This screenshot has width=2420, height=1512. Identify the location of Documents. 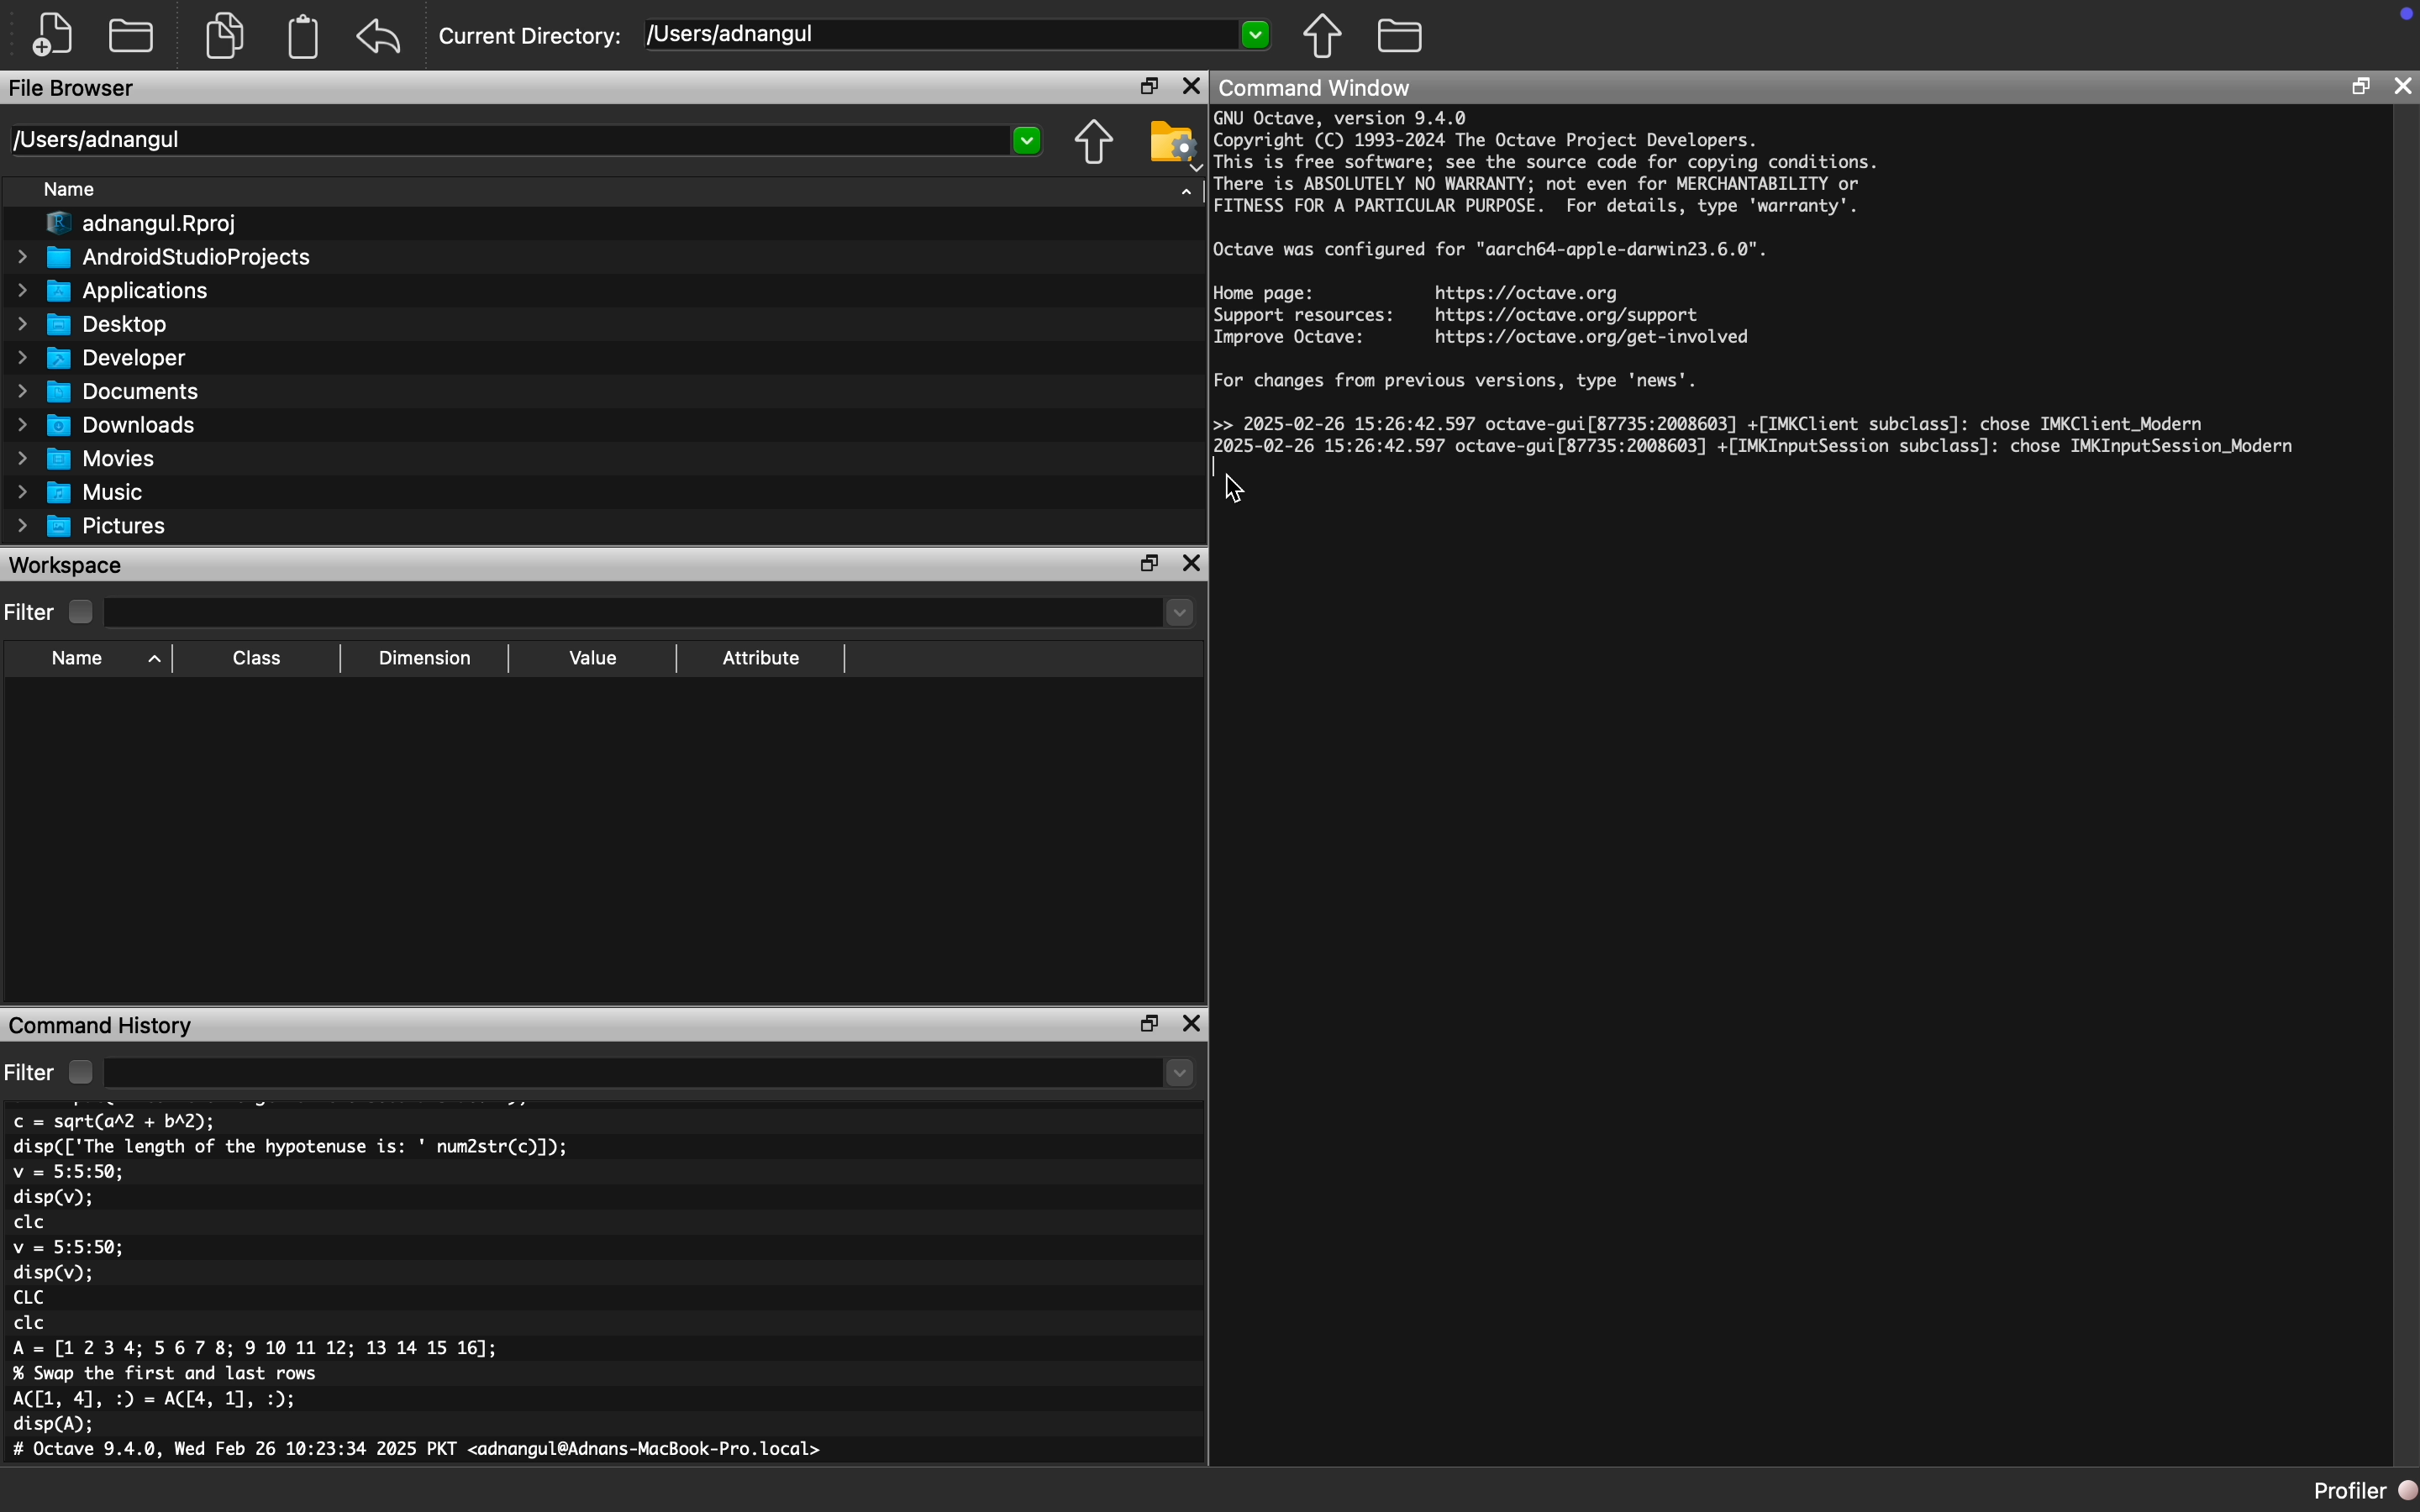
(107, 390).